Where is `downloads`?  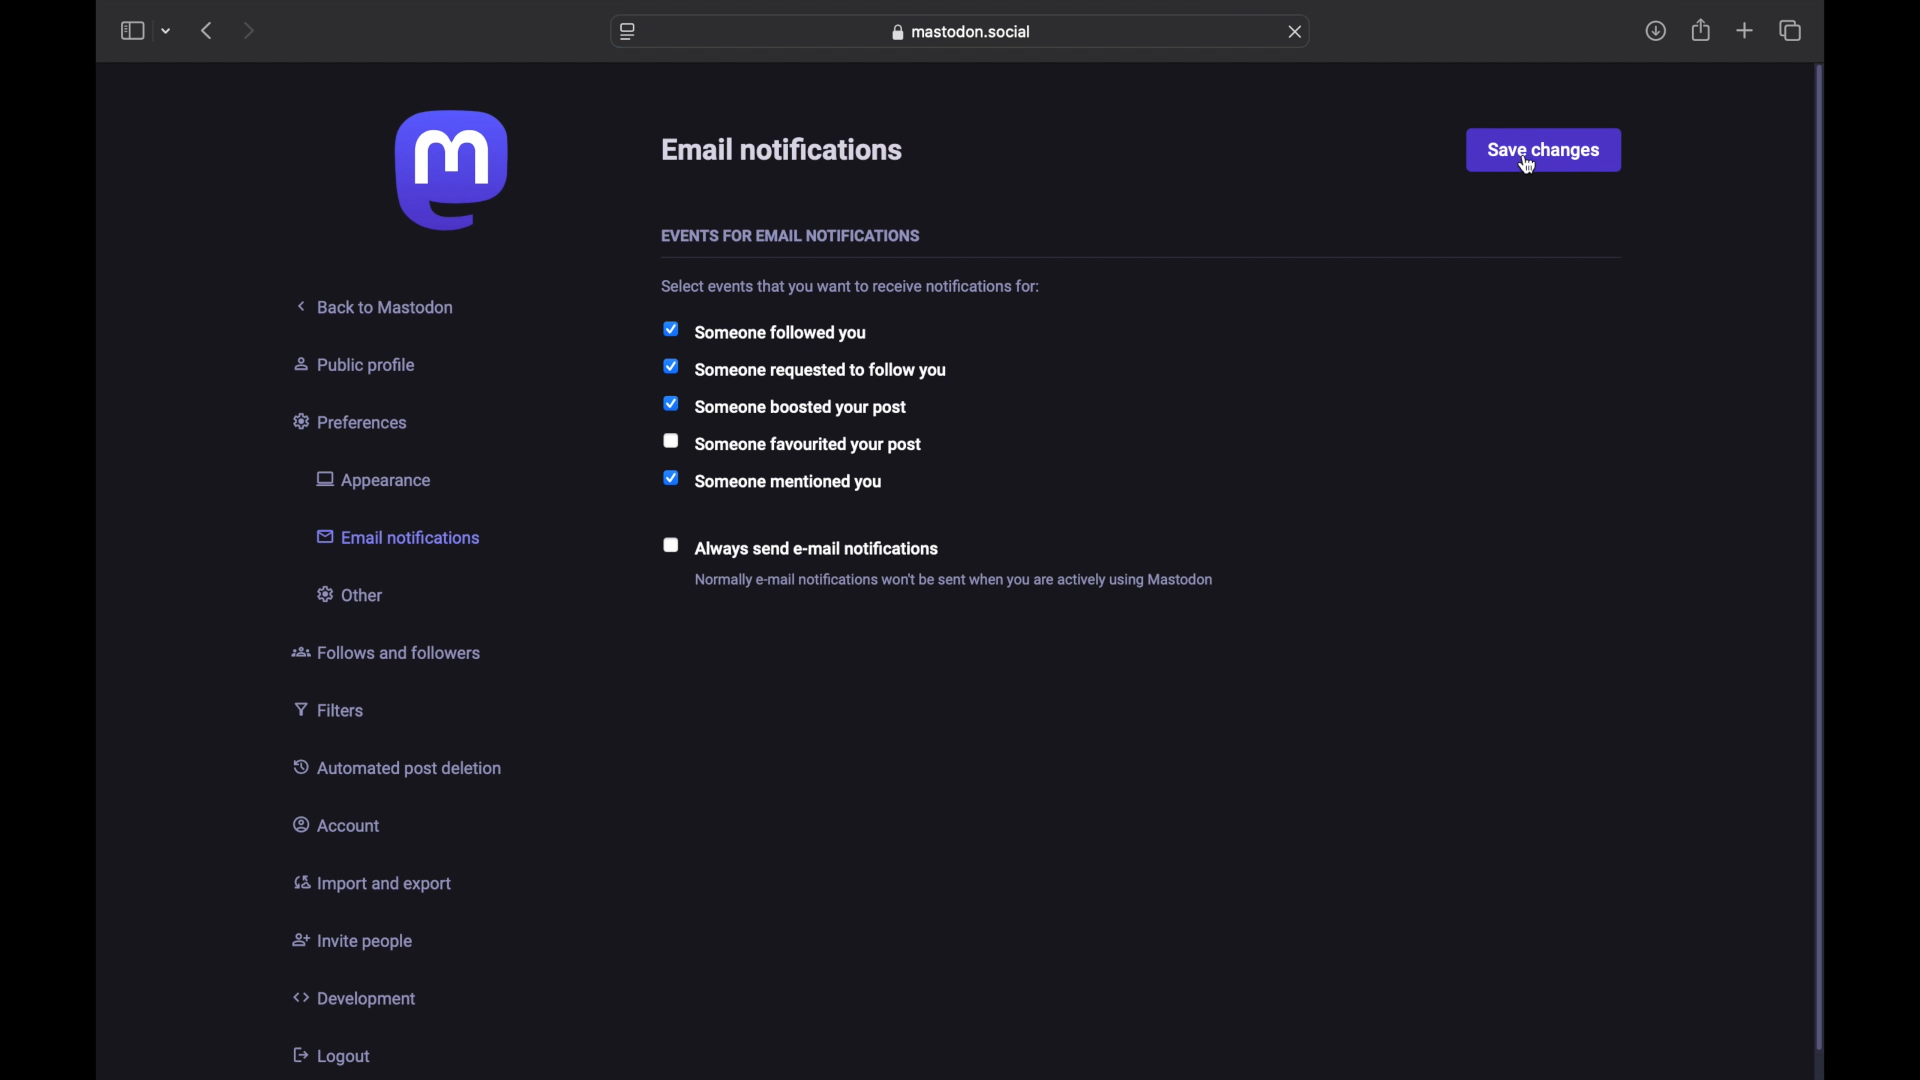 downloads is located at coordinates (1655, 31).